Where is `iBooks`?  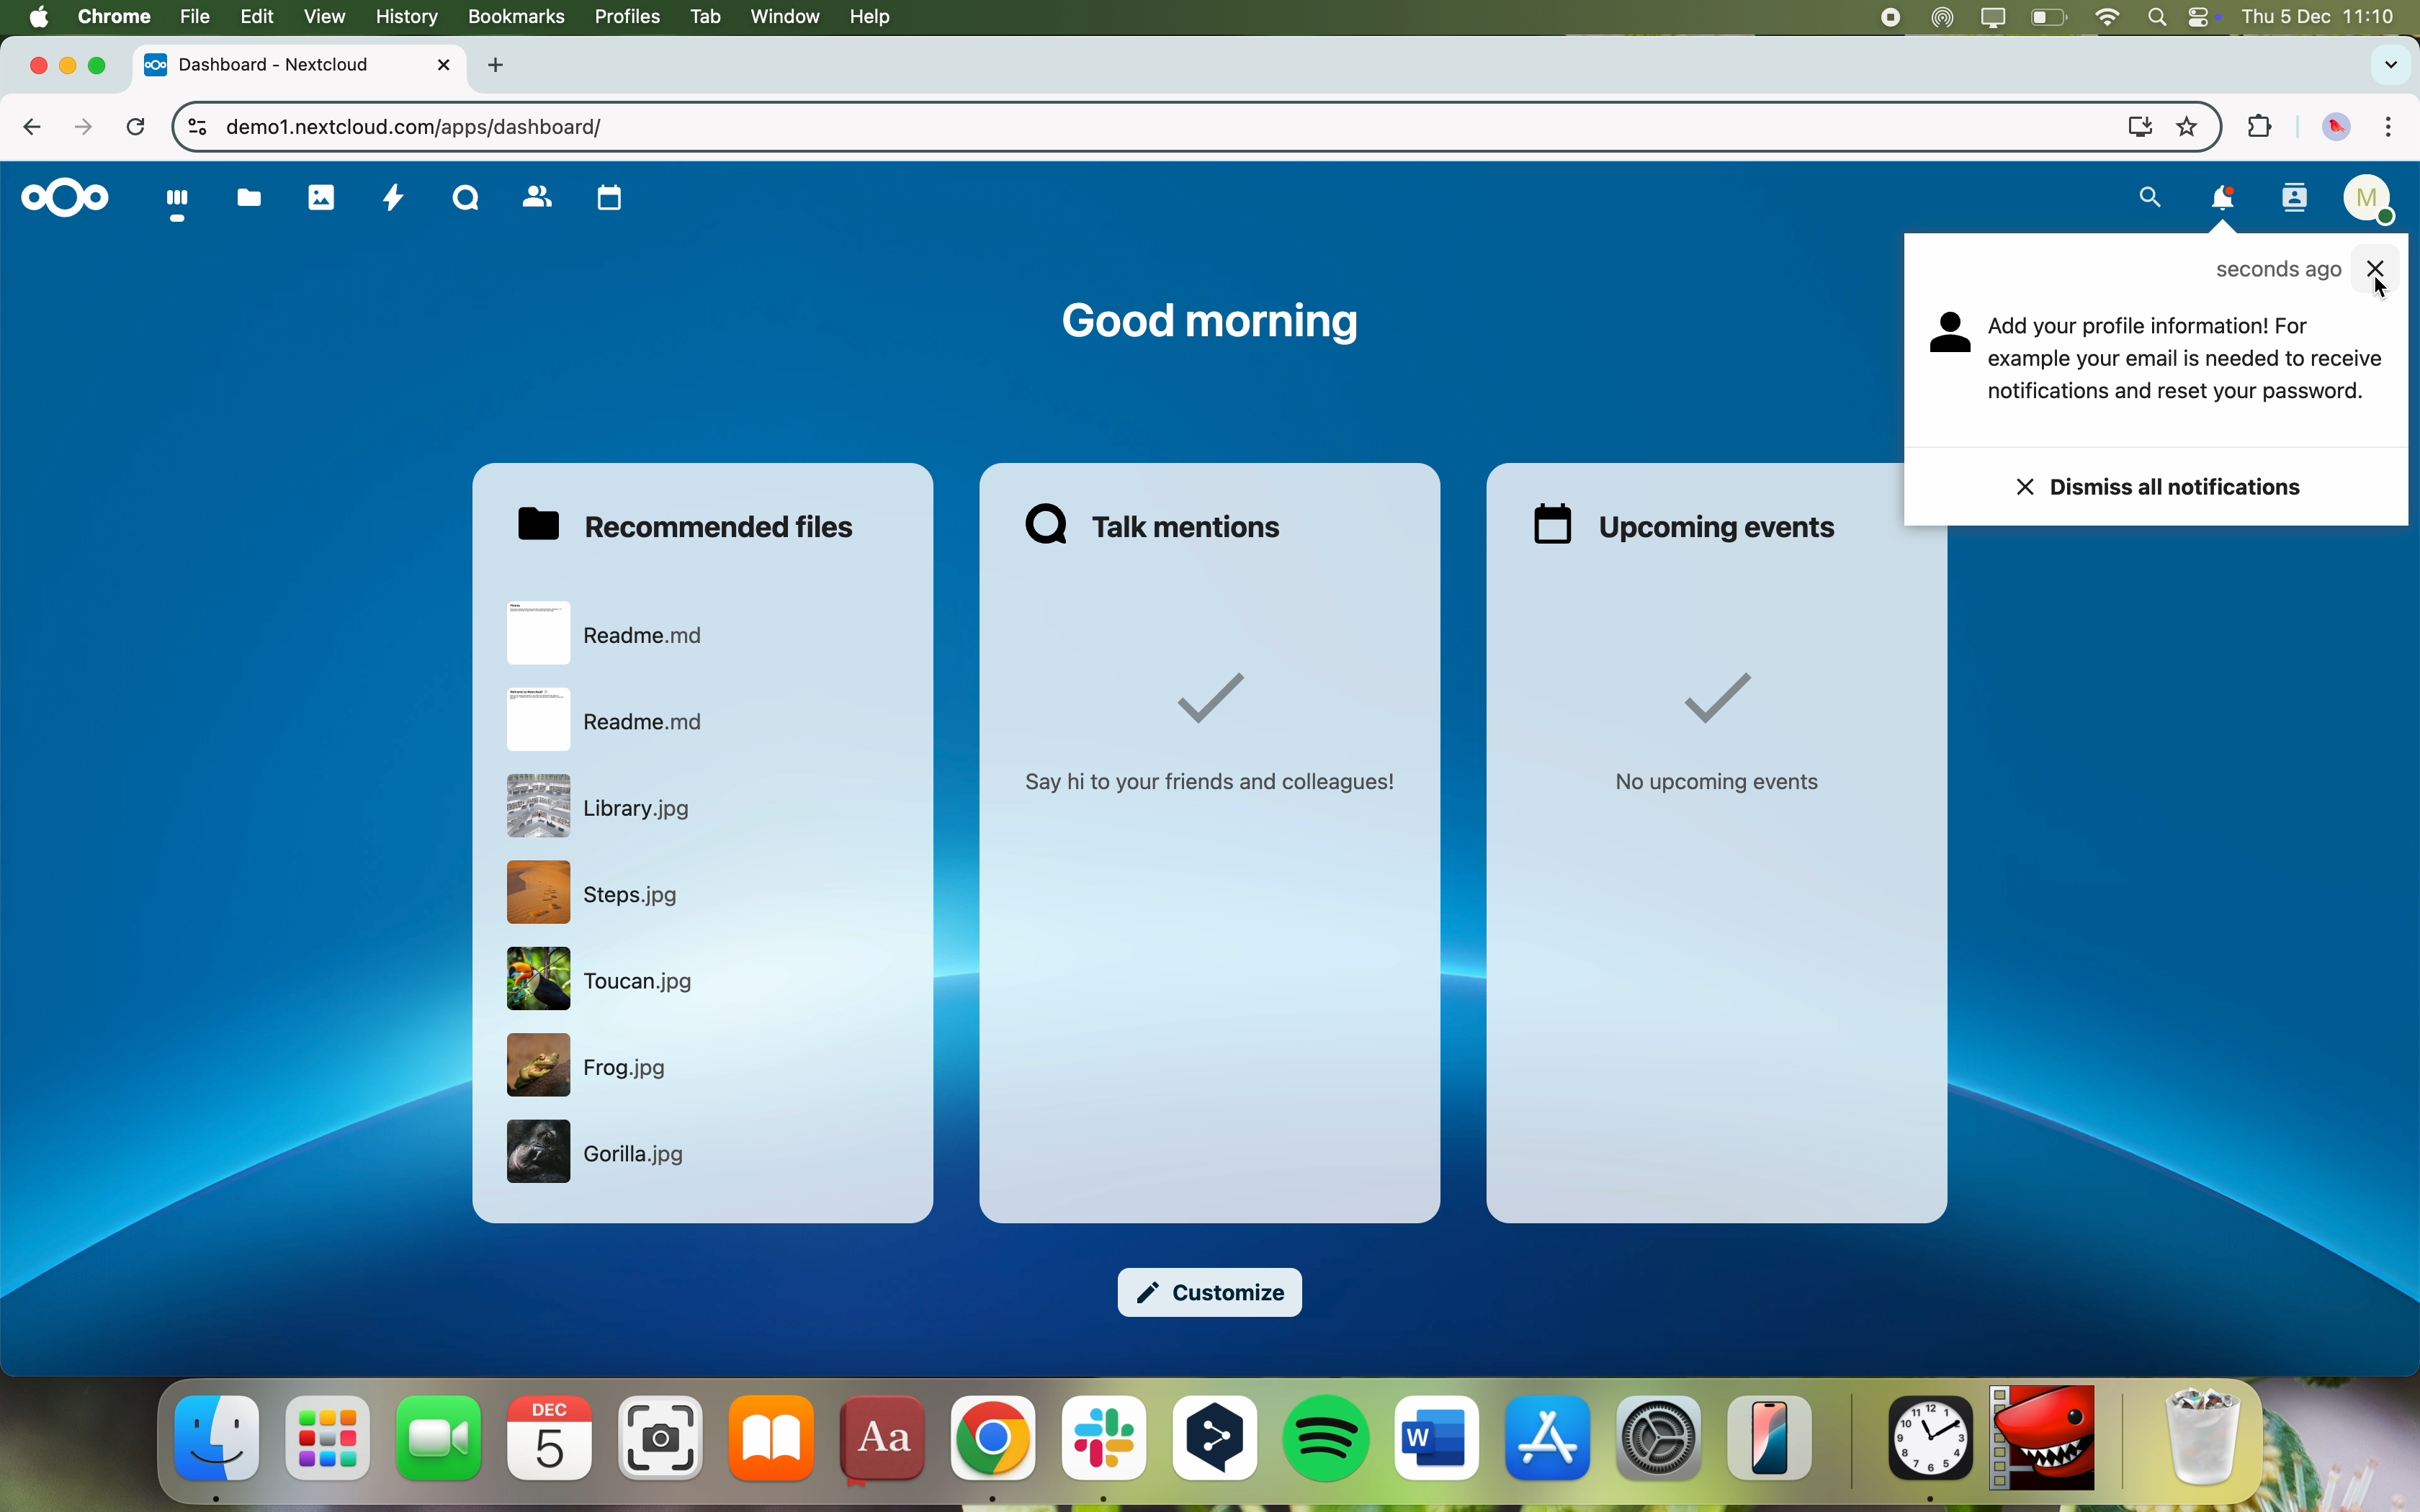 iBooks is located at coordinates (773, 1439).